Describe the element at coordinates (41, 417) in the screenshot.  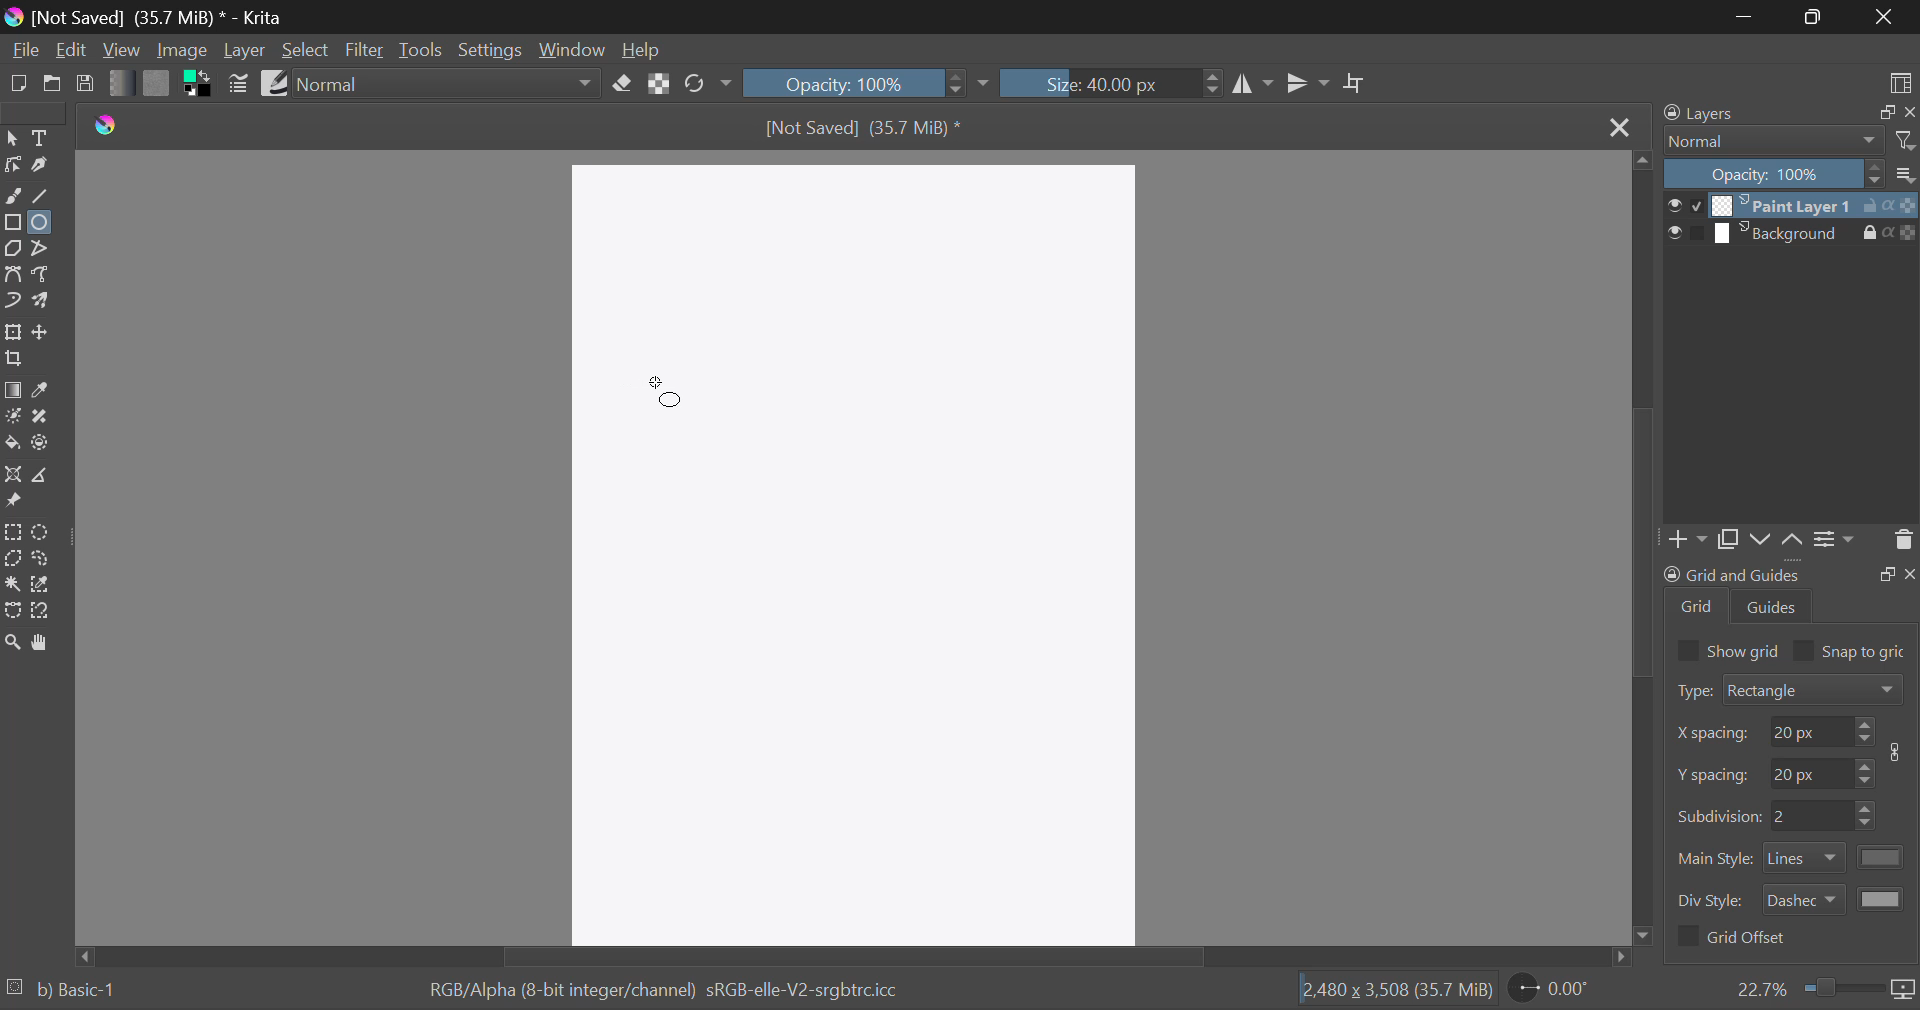
I see `Smart Patch Tool` at that location.